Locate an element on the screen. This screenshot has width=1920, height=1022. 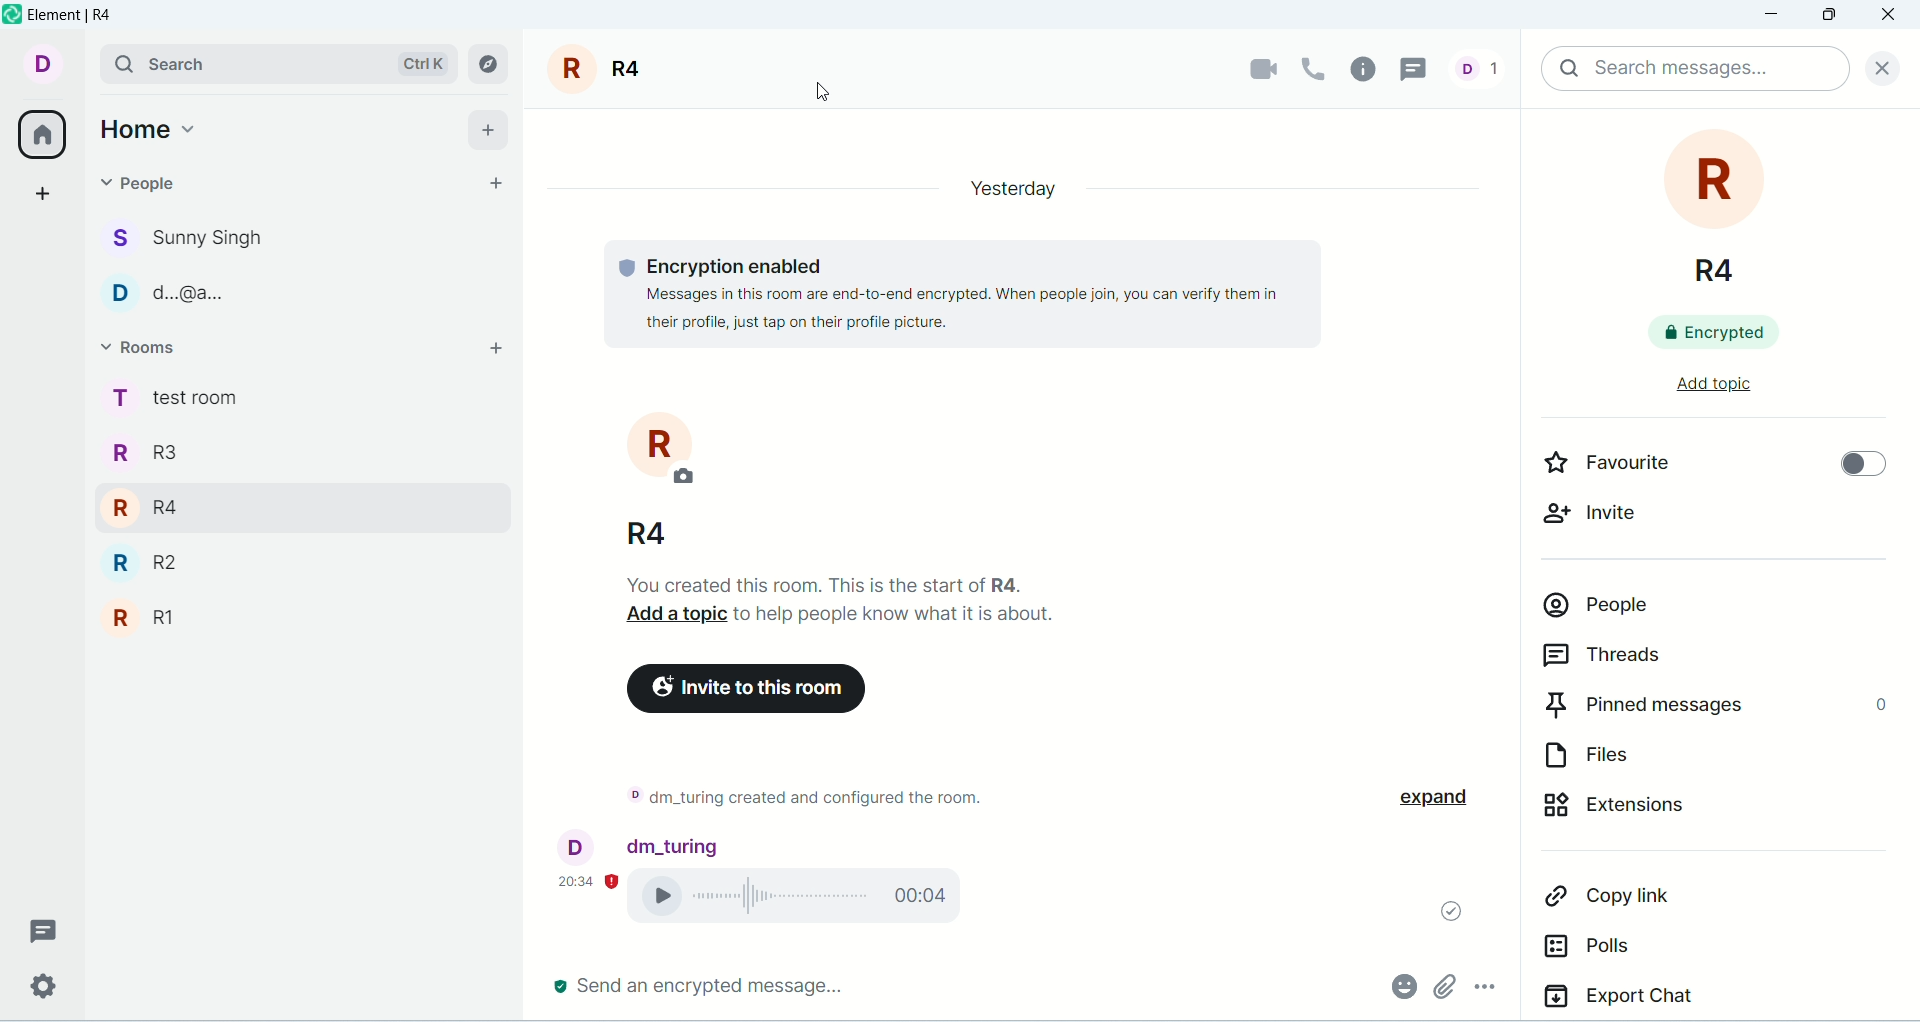
room is located at coordinates (645, 479).